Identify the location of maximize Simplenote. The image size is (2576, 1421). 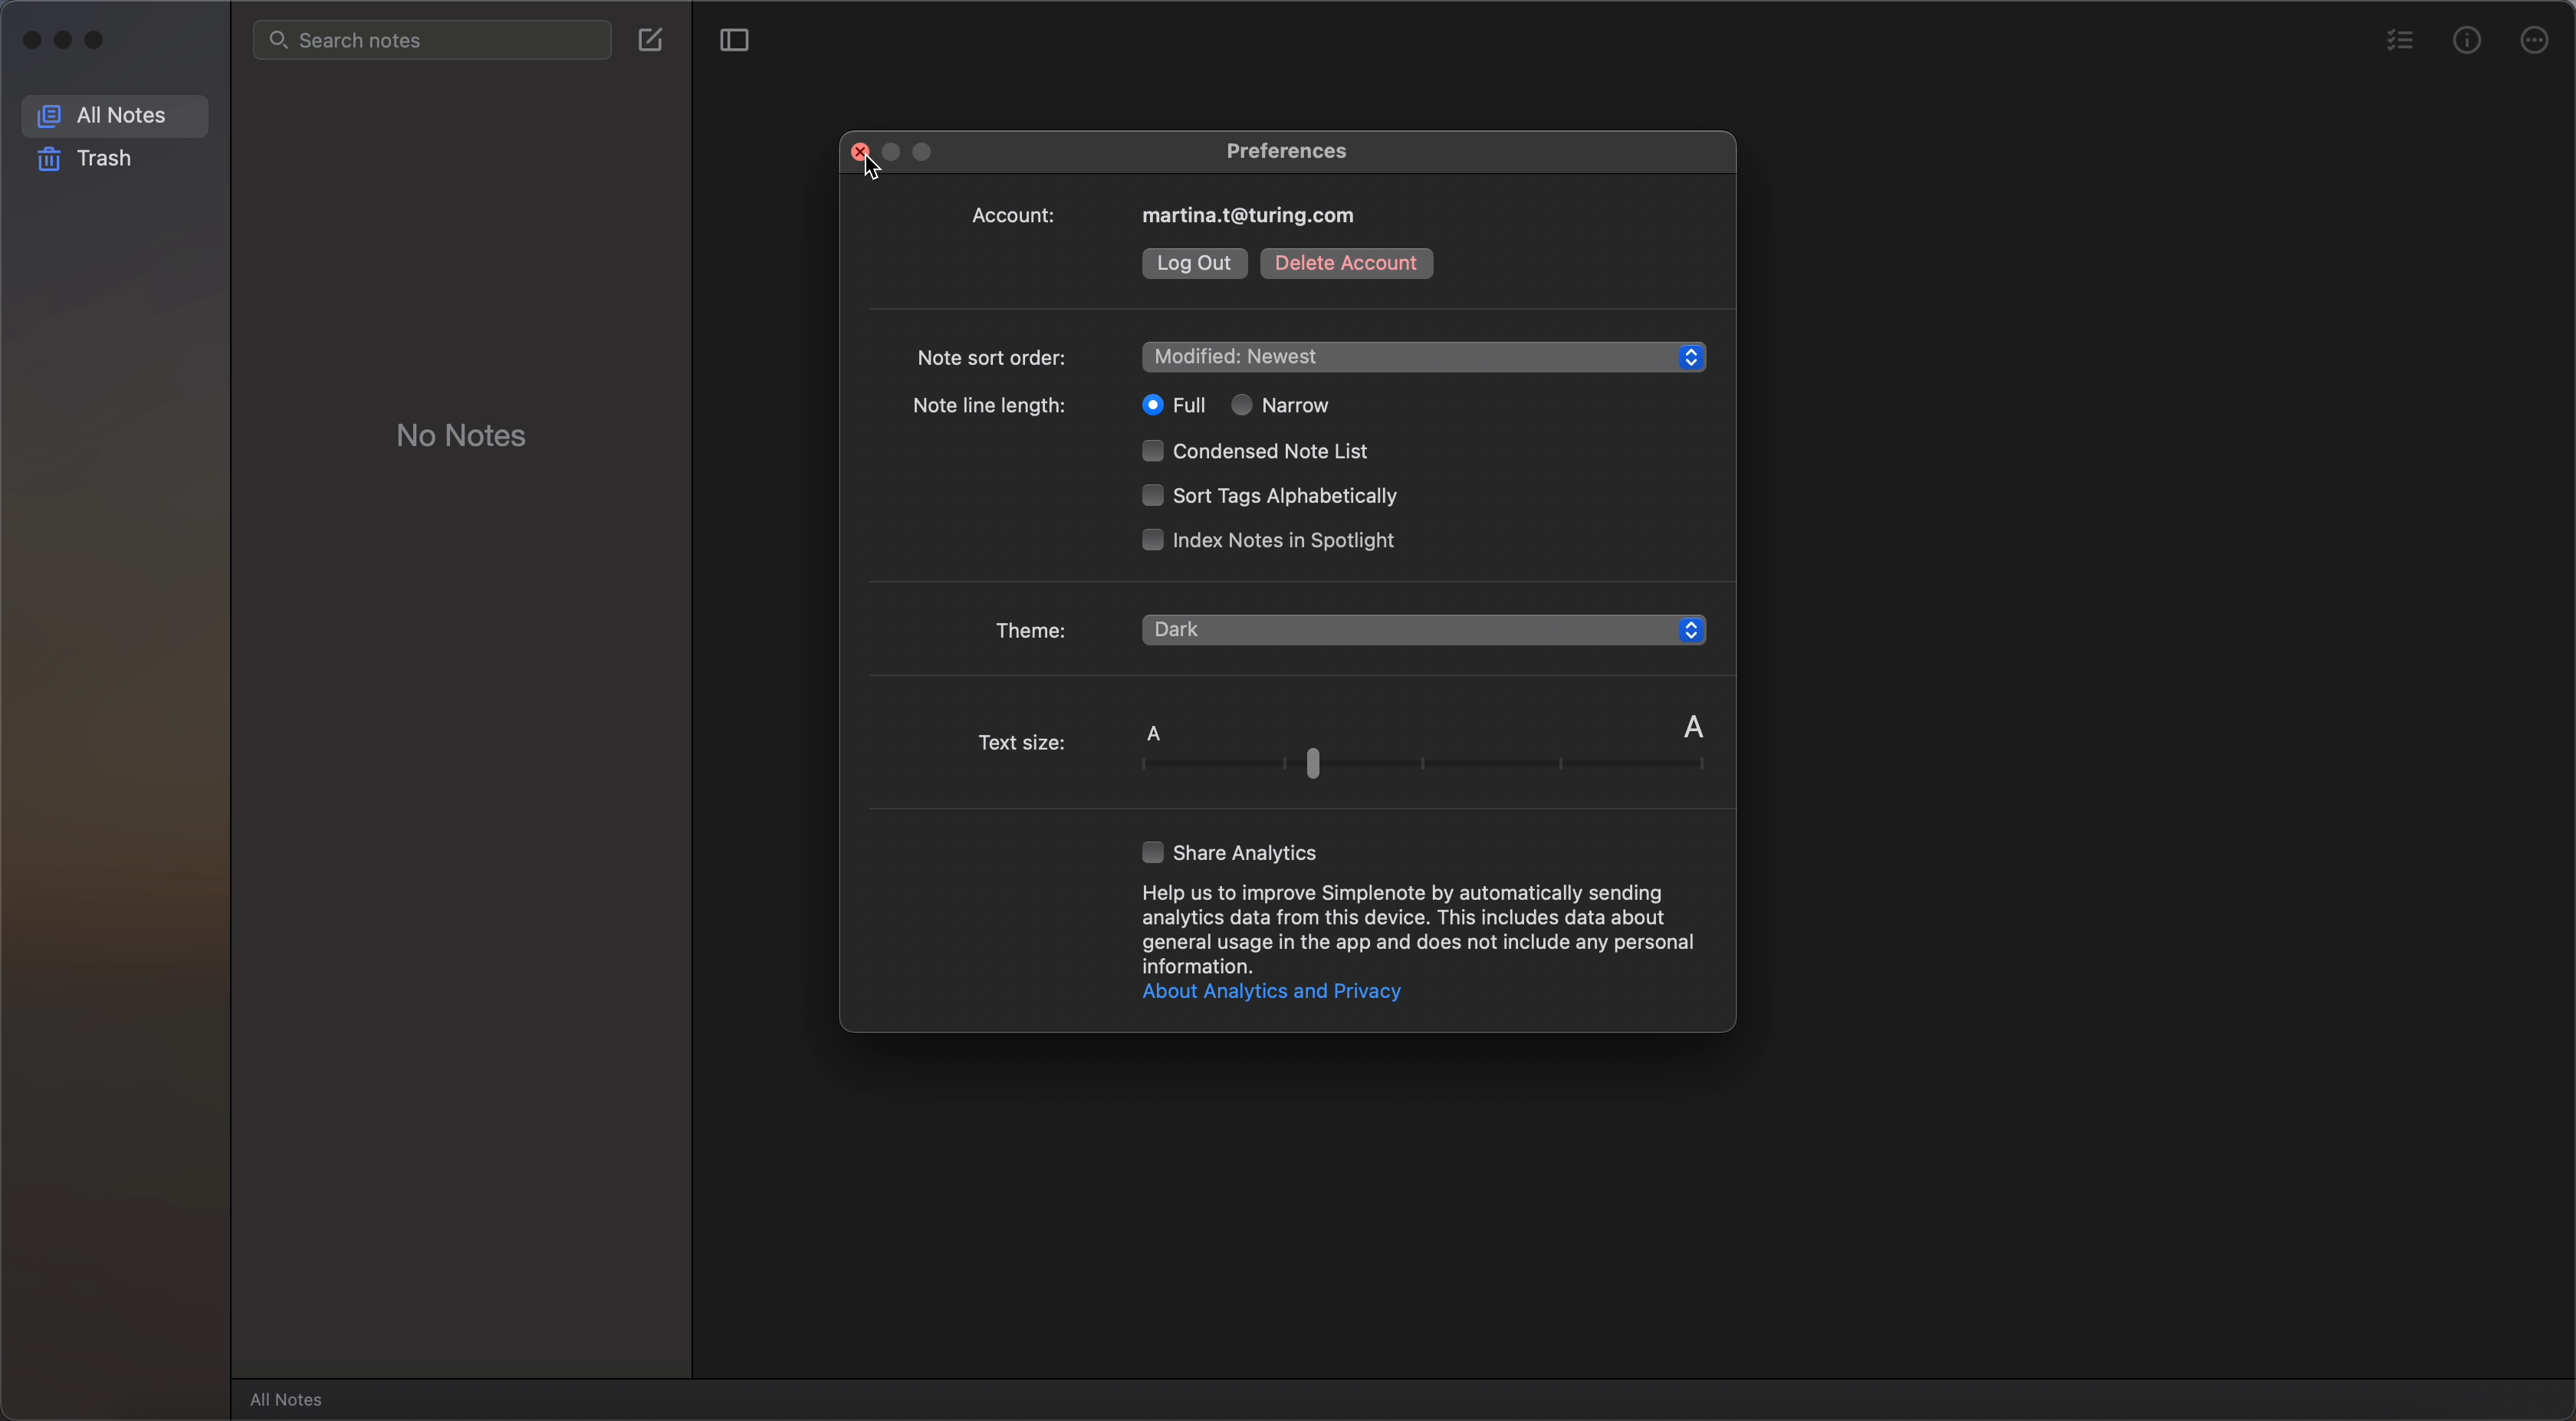
(929, 154).